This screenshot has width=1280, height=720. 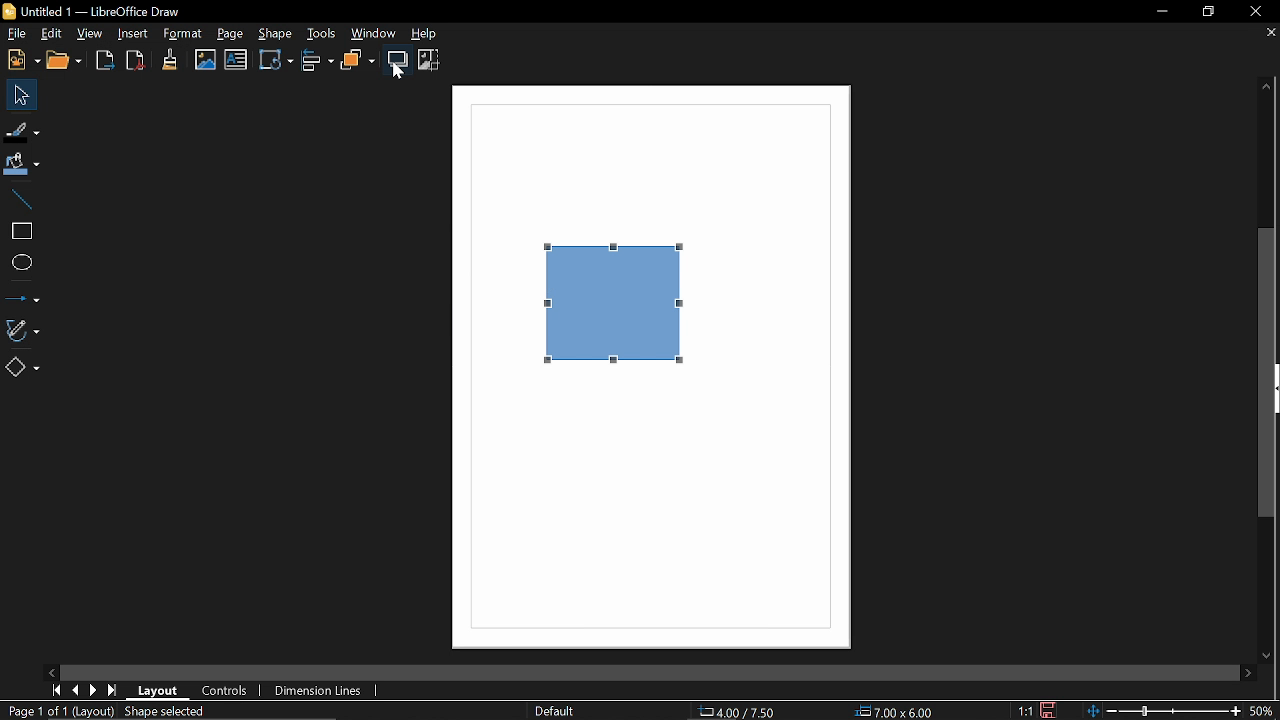 I want to click on Ellipse, so click(x=20, y=262).